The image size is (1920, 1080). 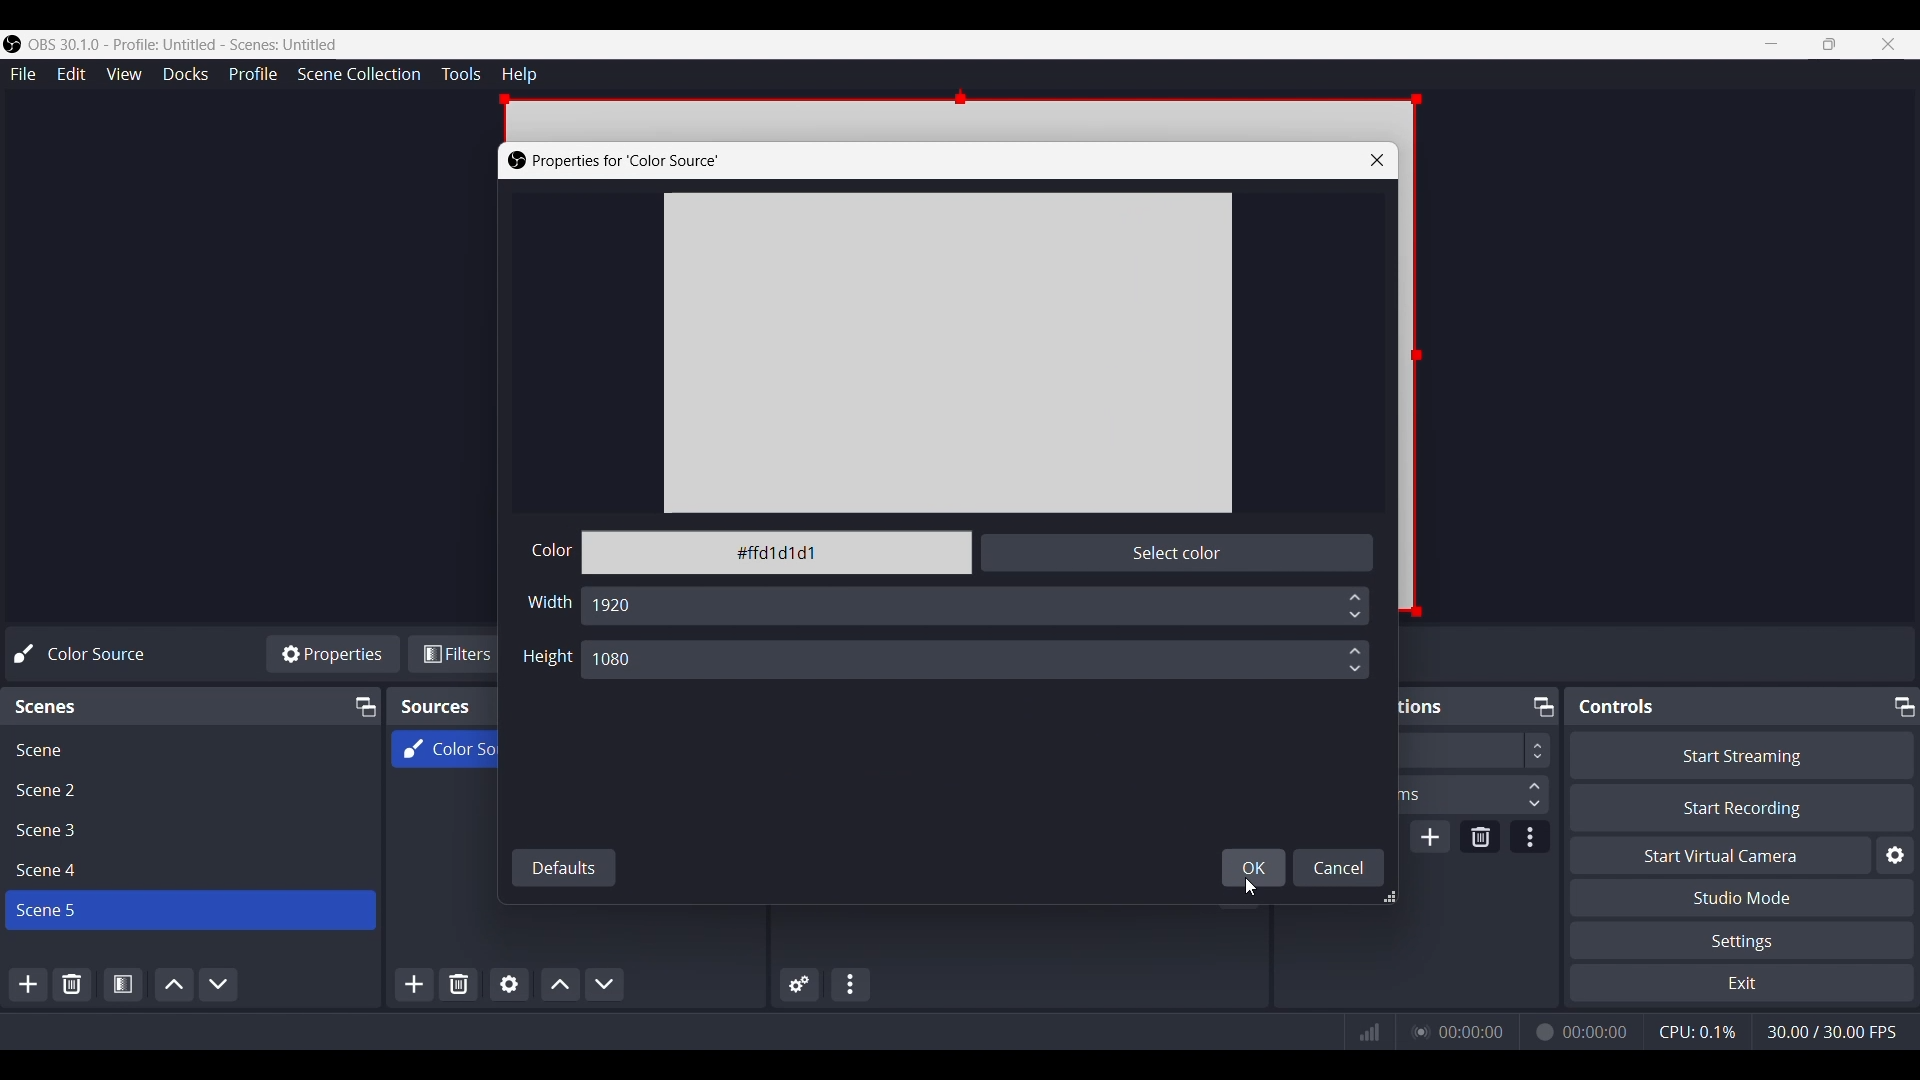 I want to click on Sources, so click(x=434, y=707).